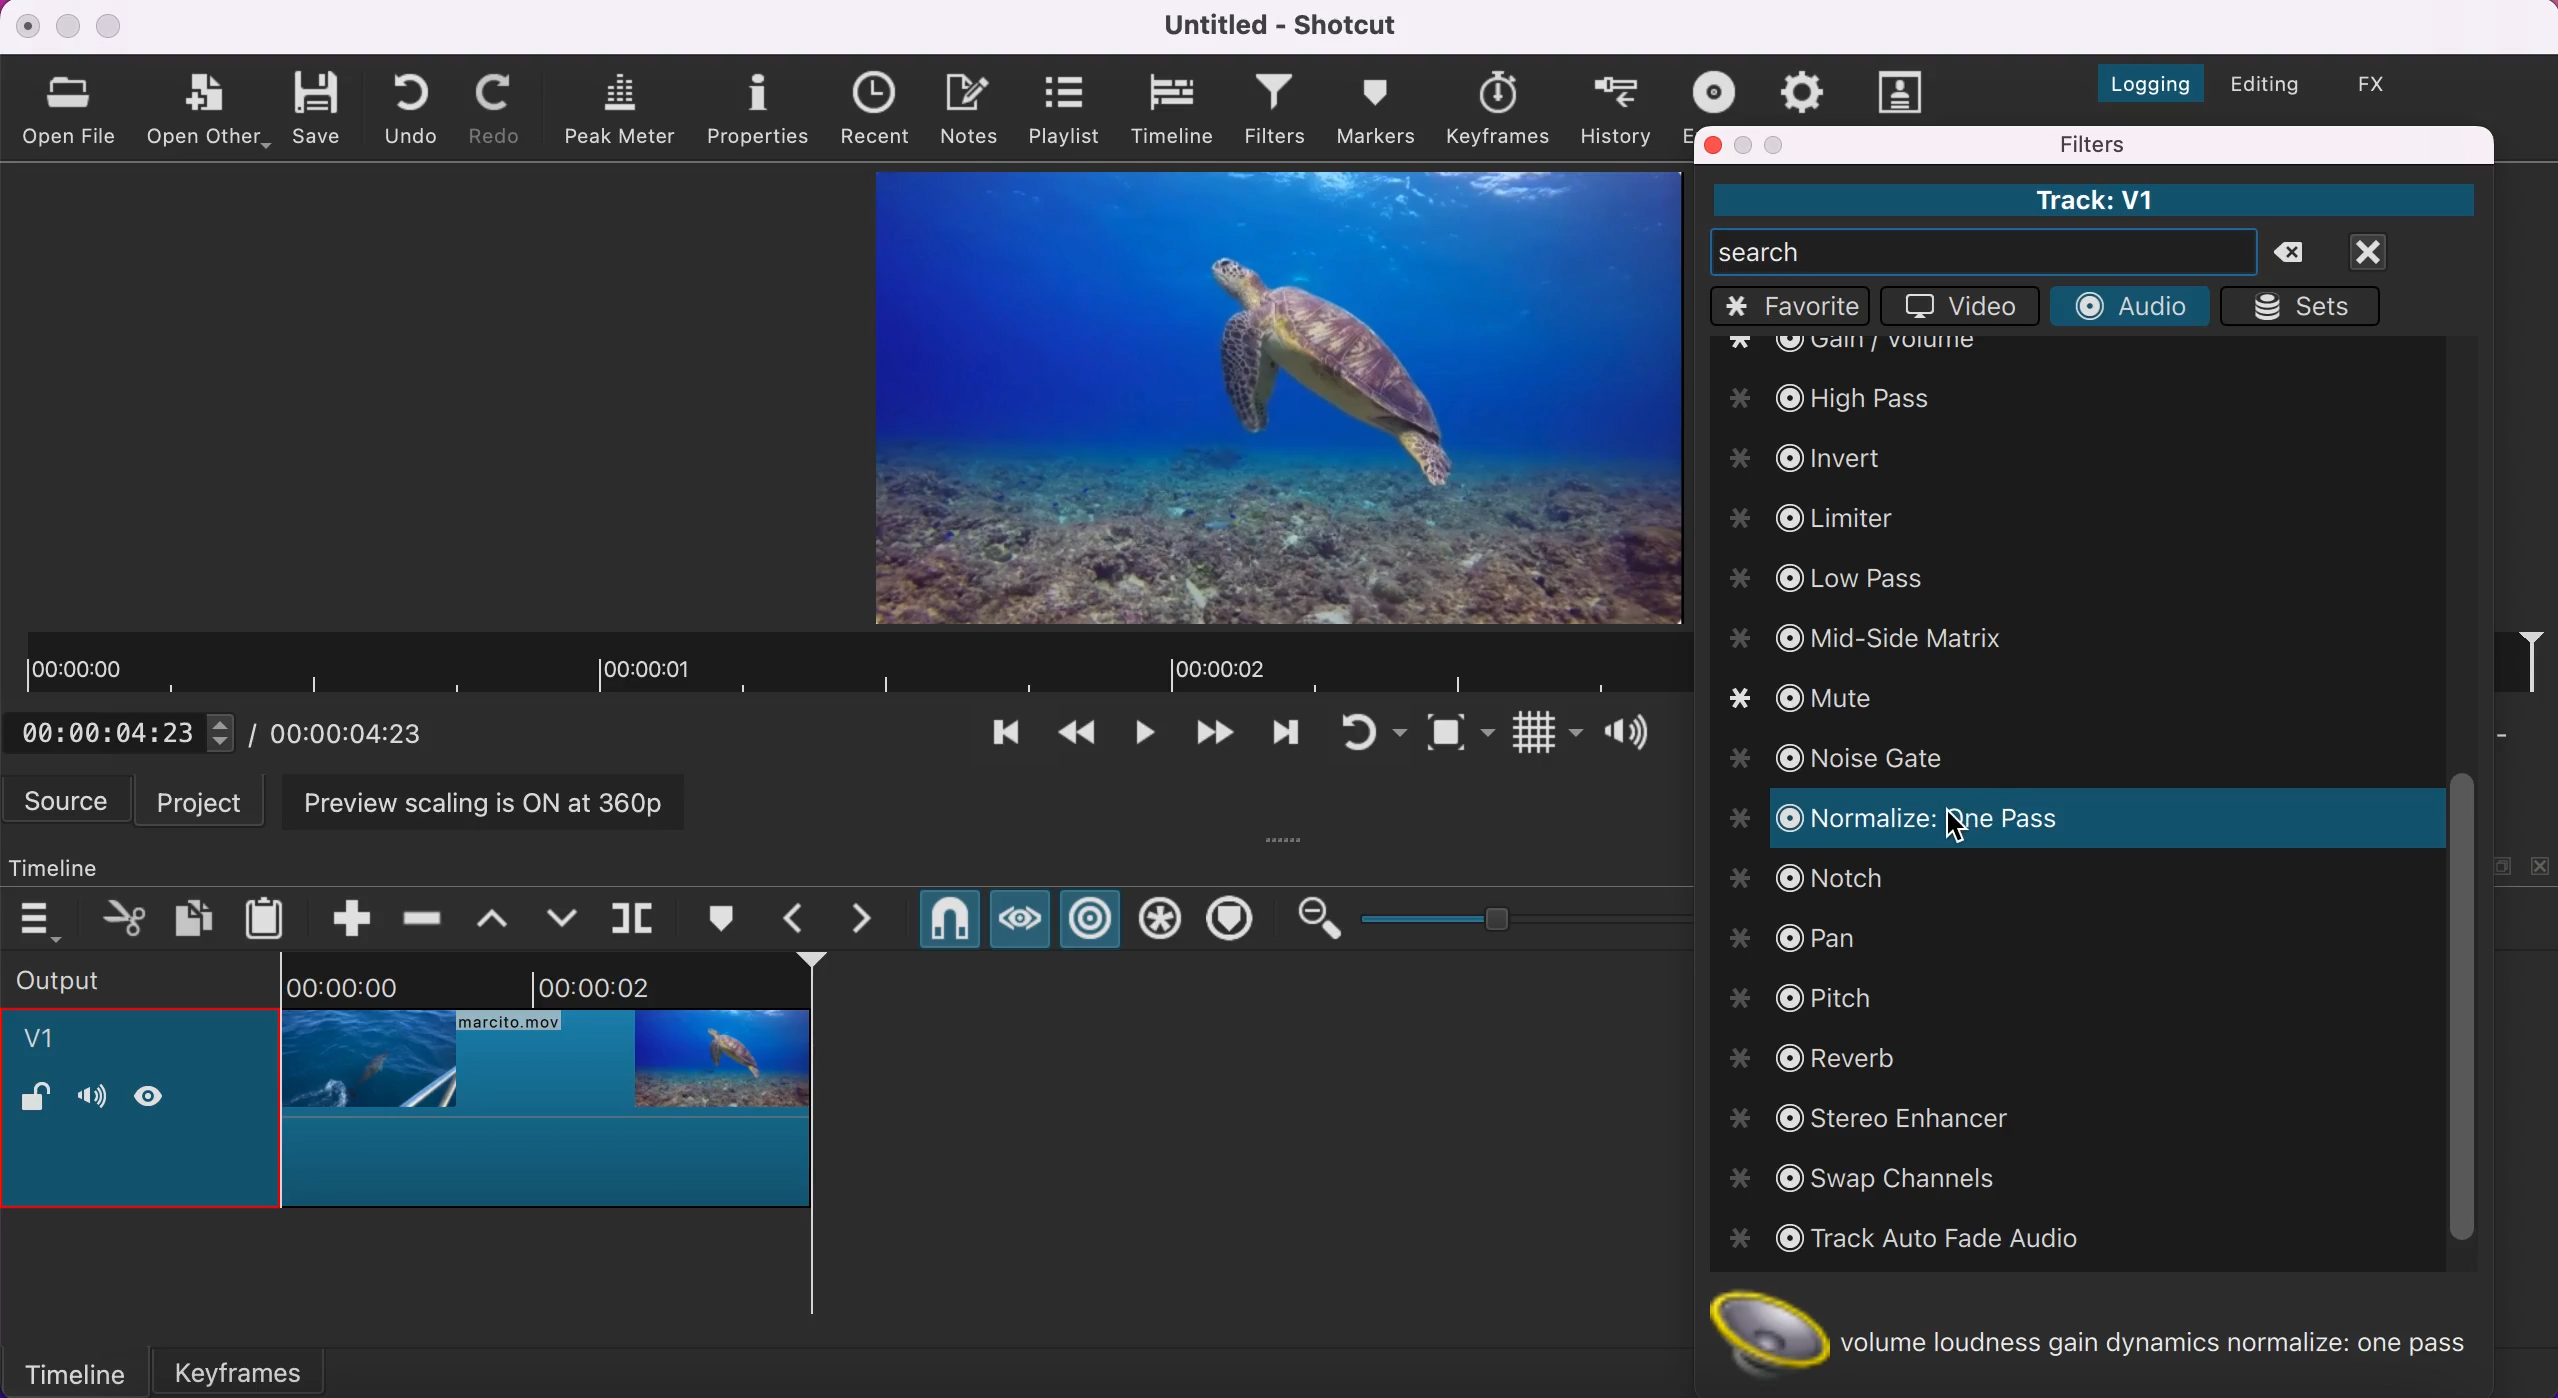 The image size is (2558, 1398). I want to click on notch, so click(1819, 880).